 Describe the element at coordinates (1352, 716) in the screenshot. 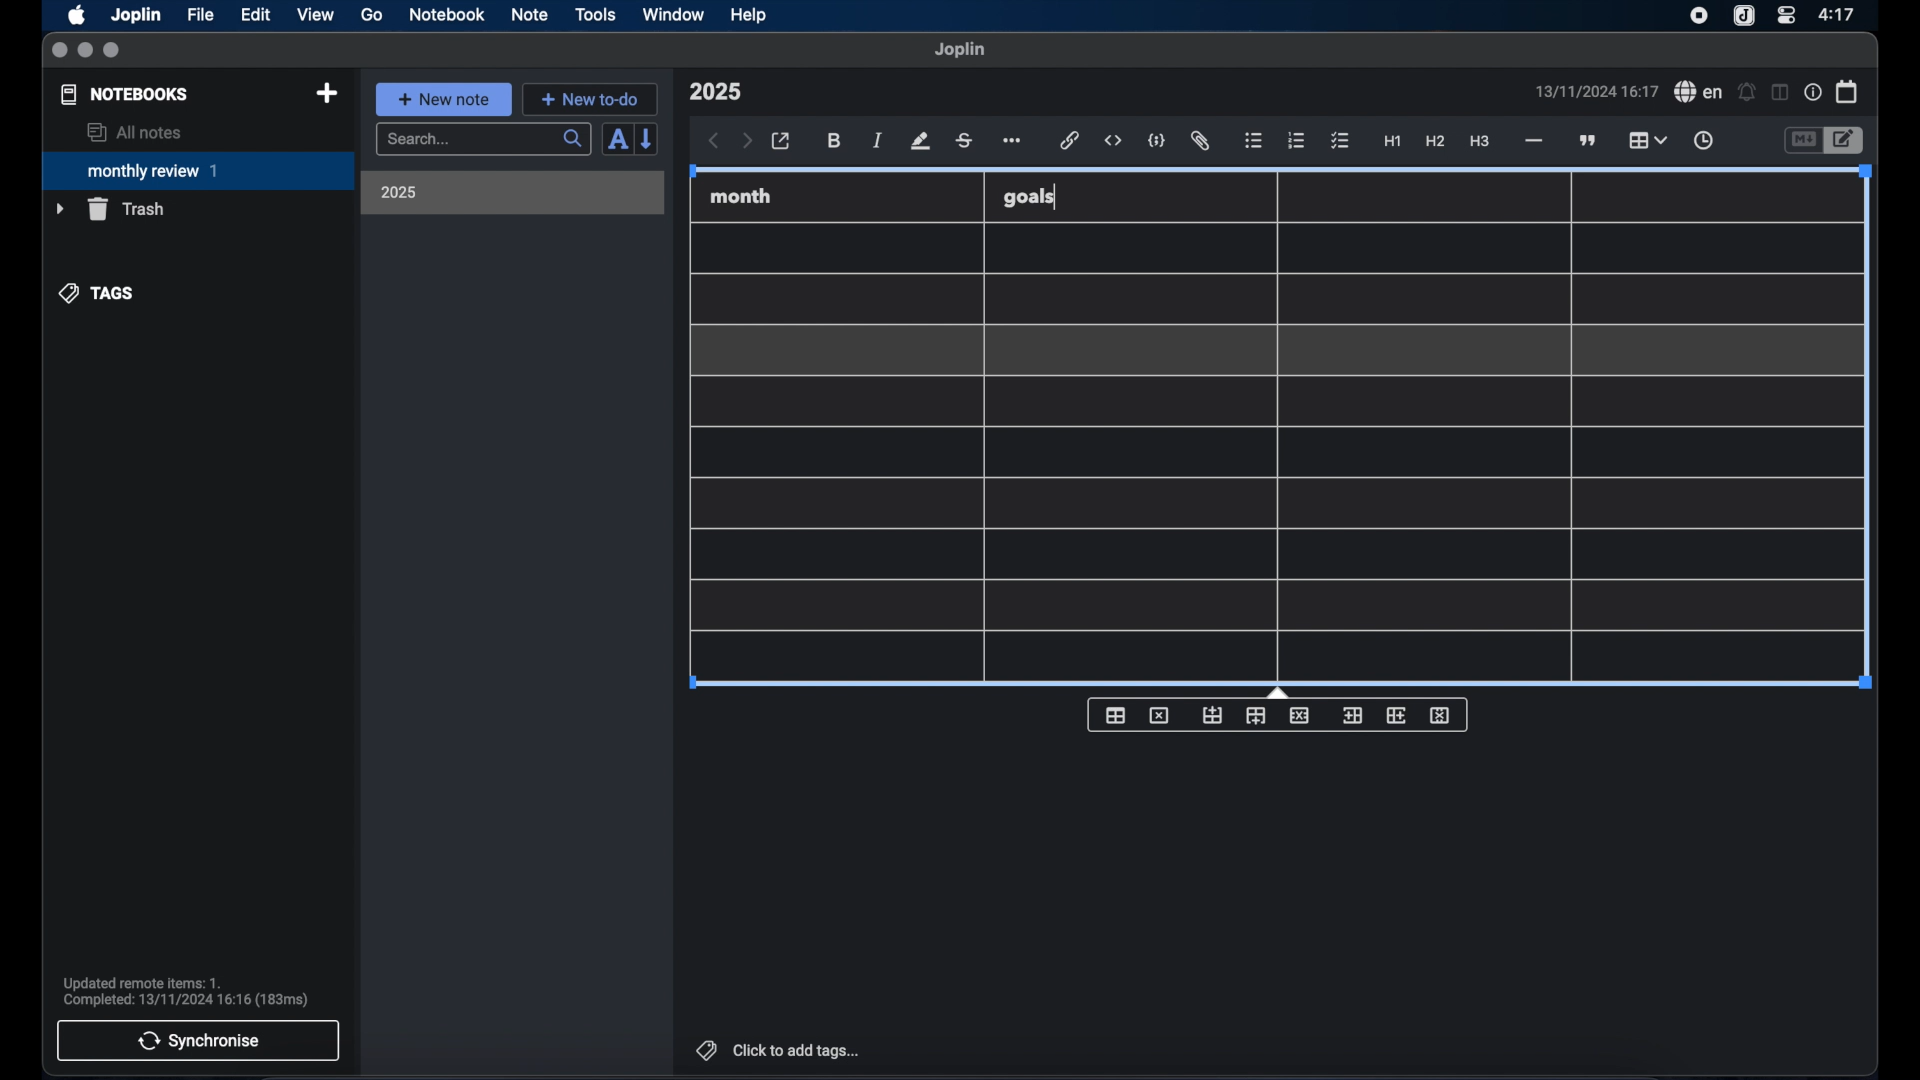

I see `insert column before` at that location.